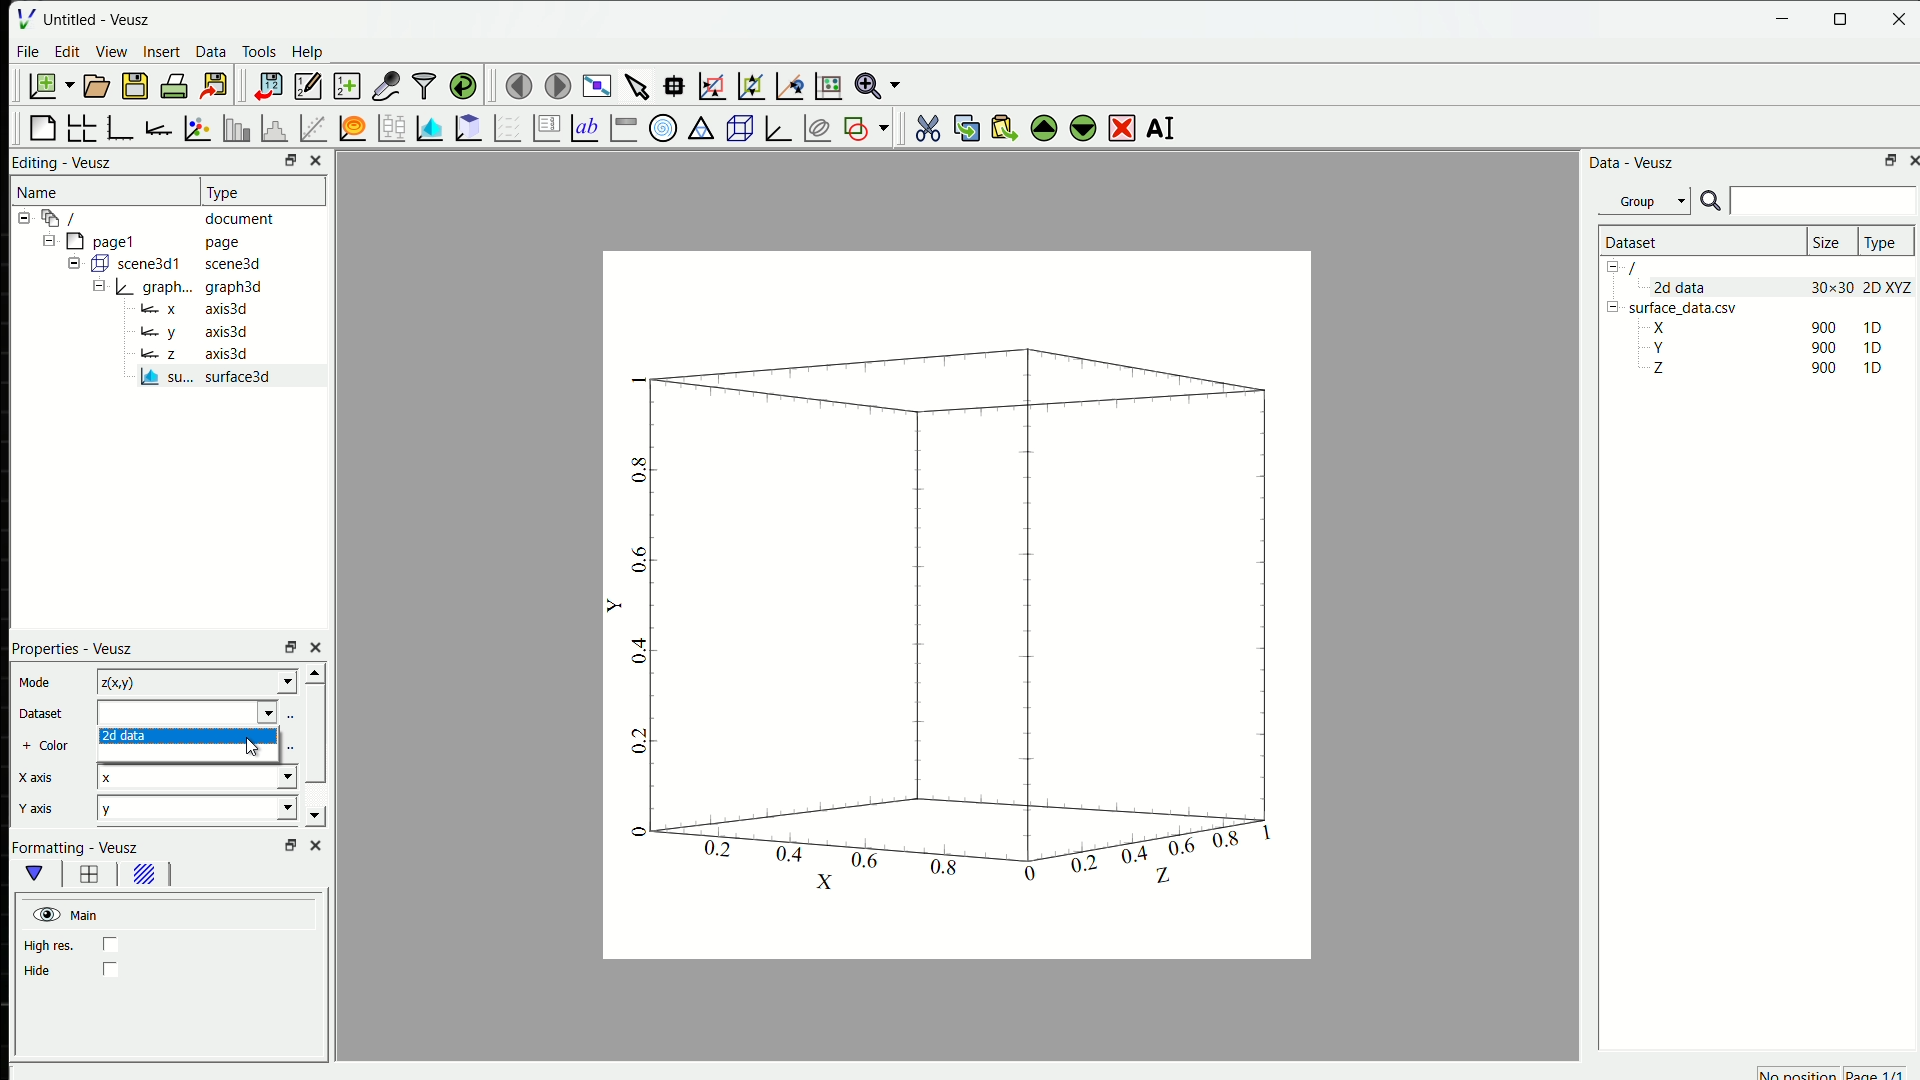 This screenshot has height=1080, width=1920. What do you see at coordinates (431, 127) in the screenshot?
I see `plot a 2D dataset as images` at bounding box center [431, 127].